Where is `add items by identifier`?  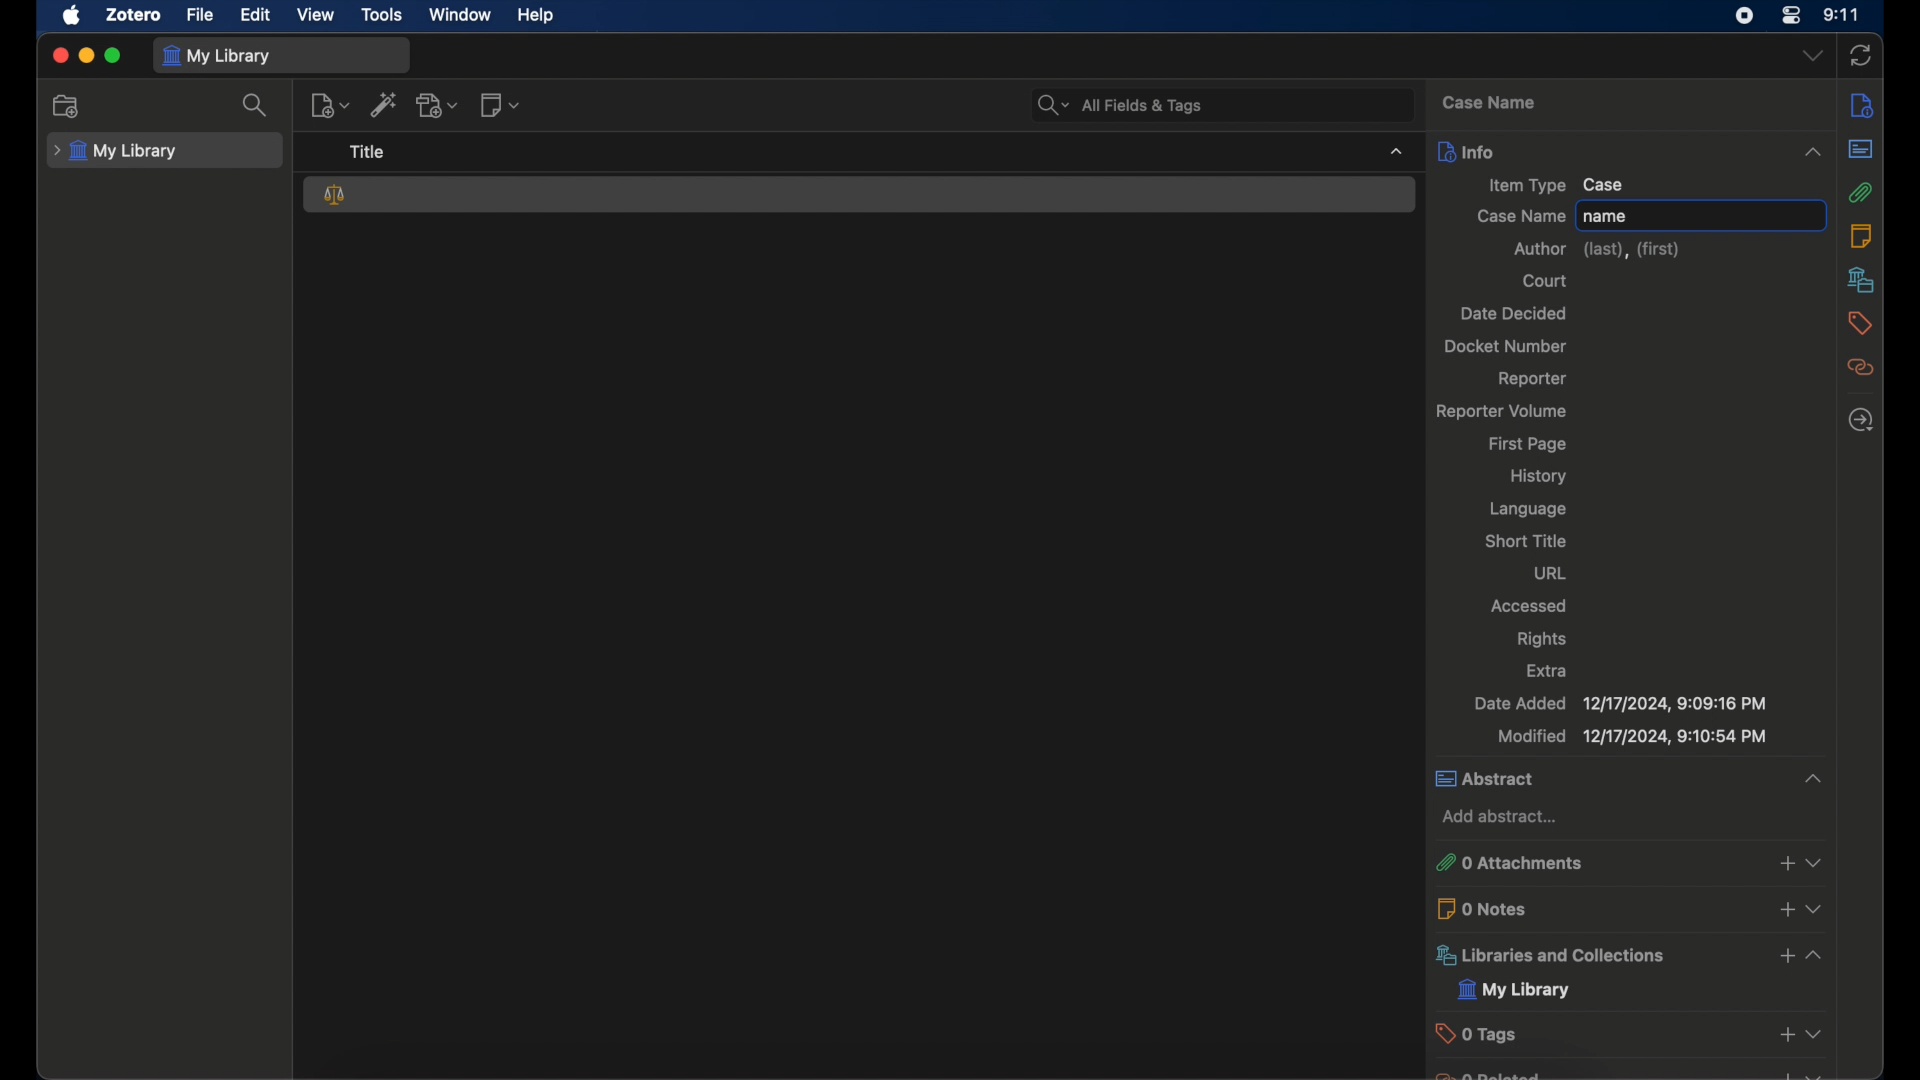
add items by identifier is located at coordinates (384, 104).